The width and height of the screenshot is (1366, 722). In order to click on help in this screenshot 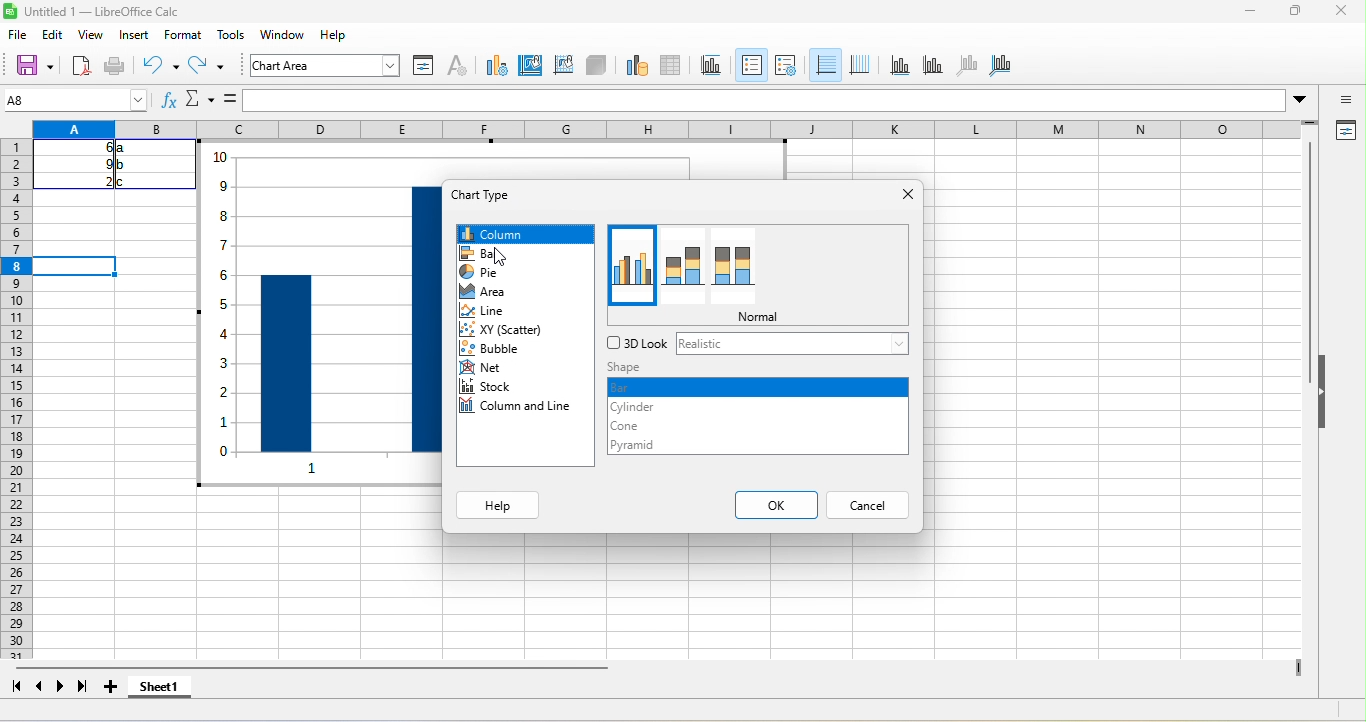, I will do `click(502, 505)`.